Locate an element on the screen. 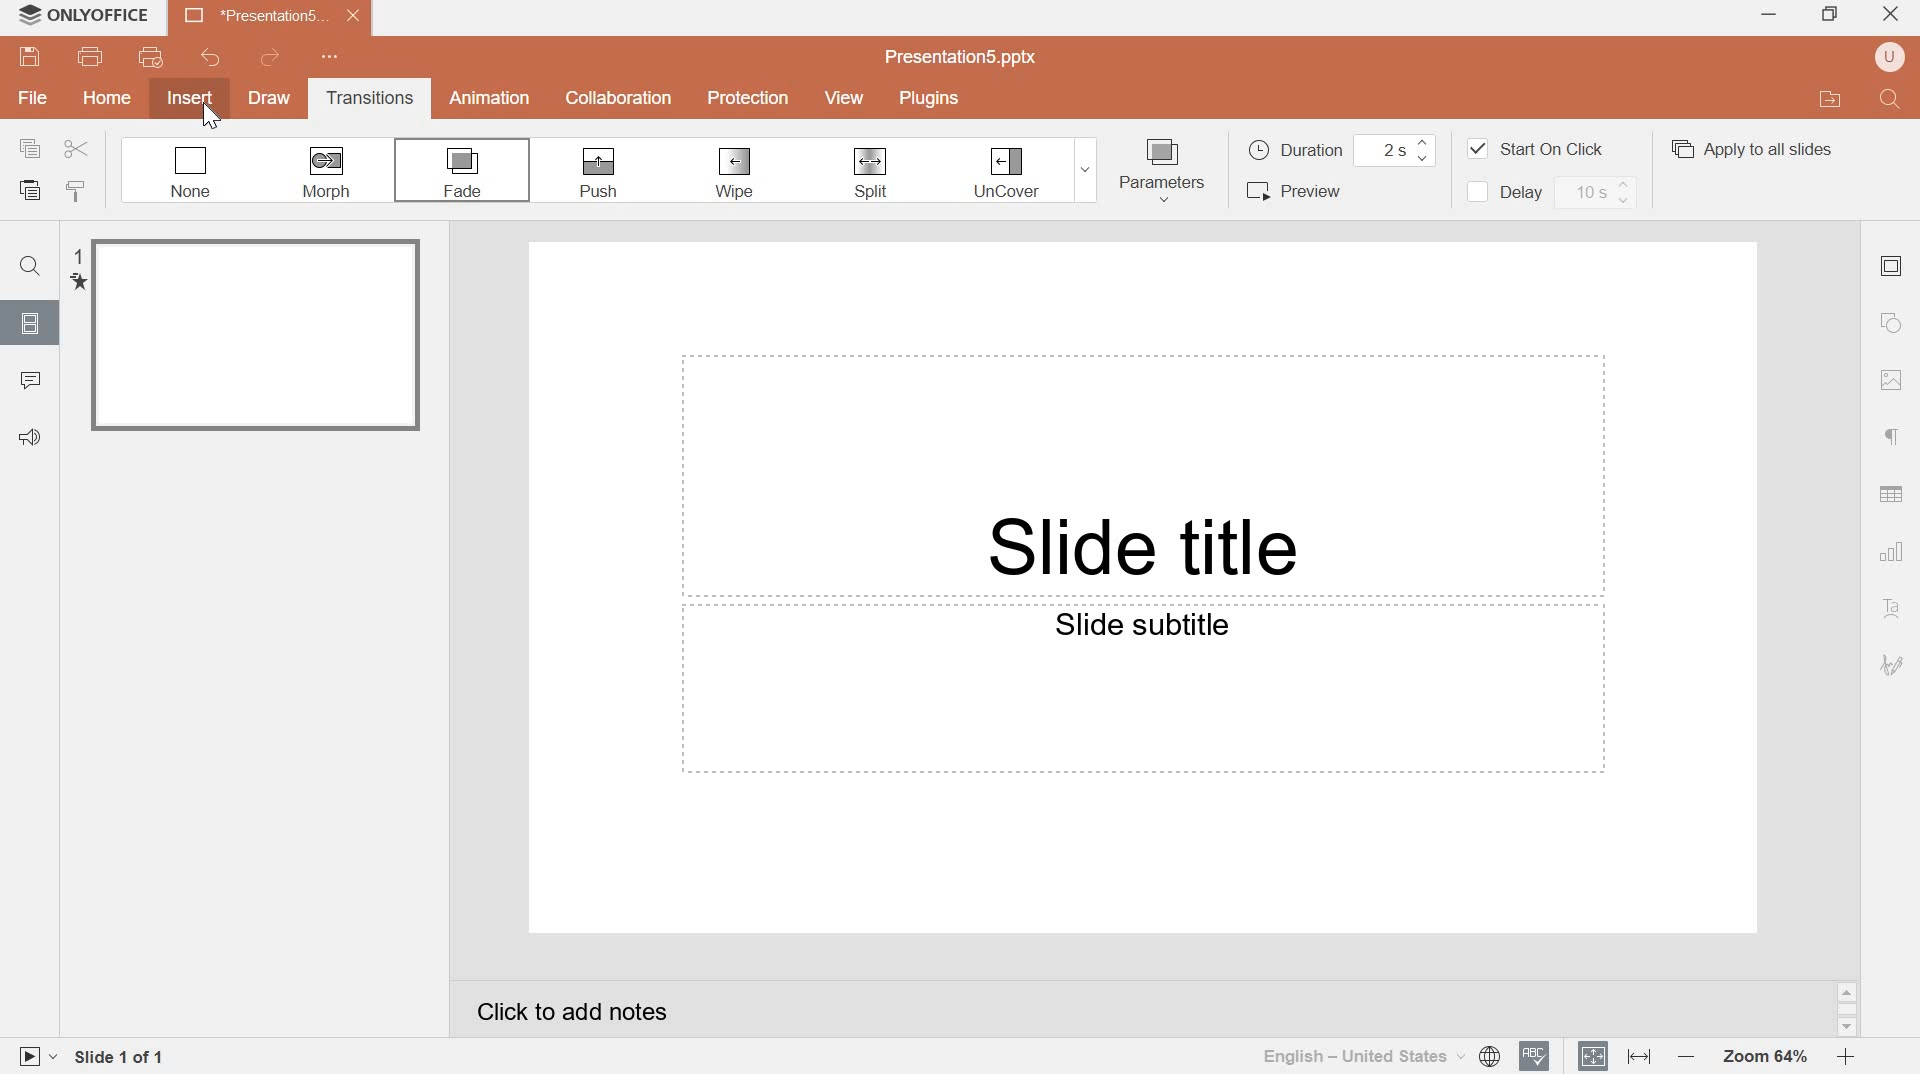 The image size is (1920, 1074). Image is located at coordinates (1893, 380).